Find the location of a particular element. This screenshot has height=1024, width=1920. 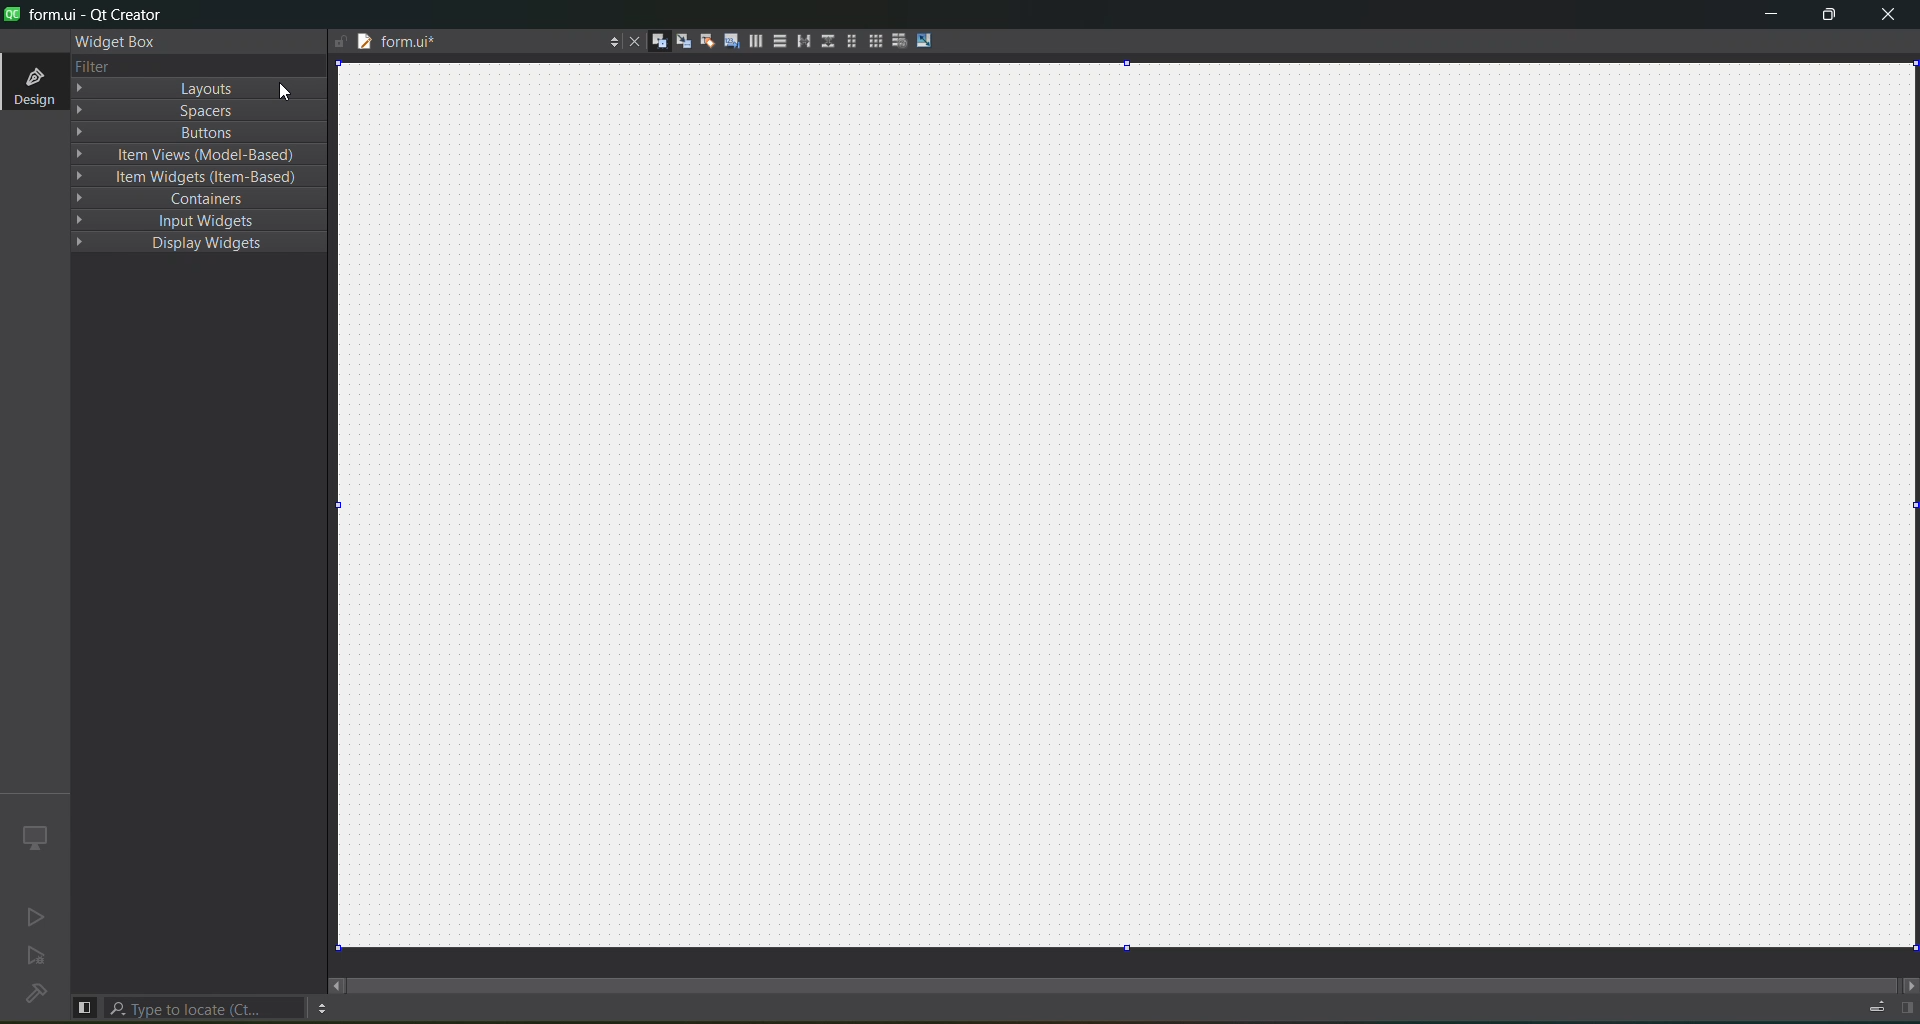

options is located at coordinates (321, 1008).